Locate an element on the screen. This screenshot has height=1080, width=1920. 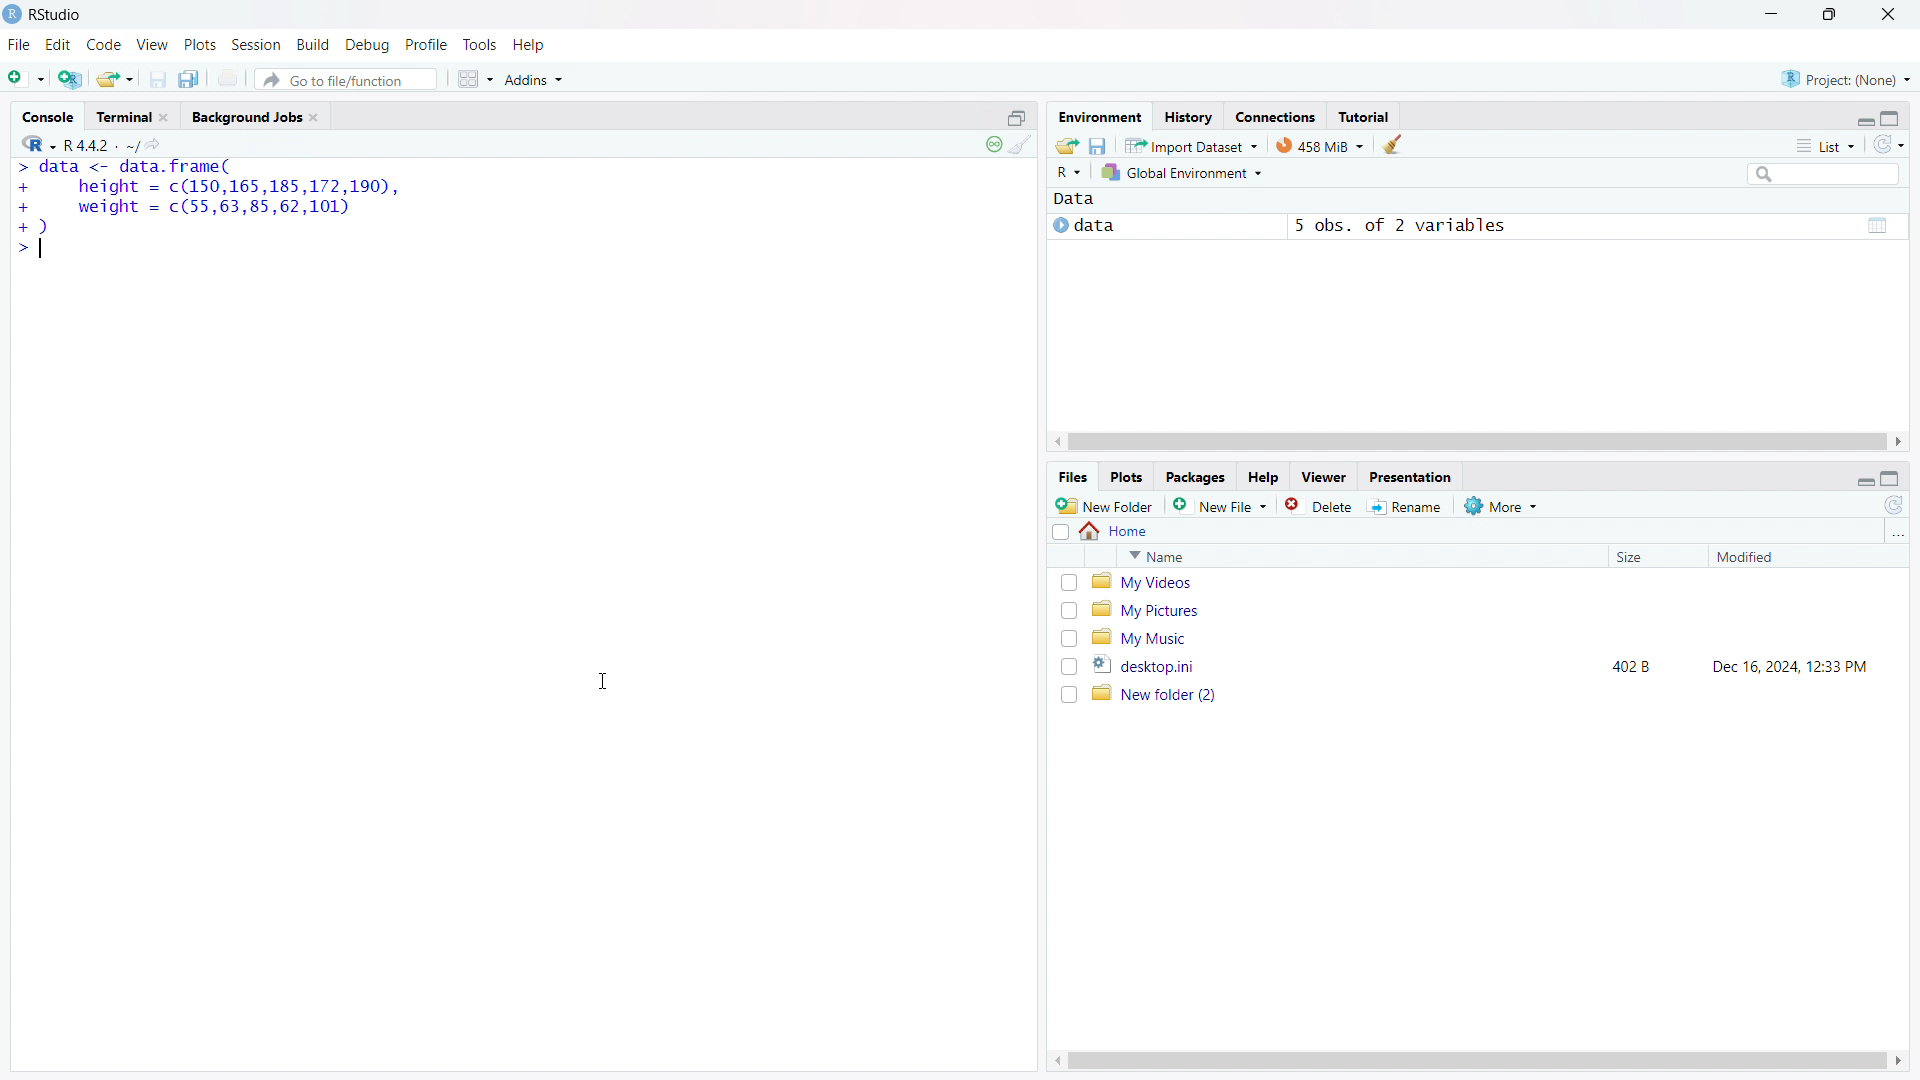
show status is located at coordinates (993, 144).